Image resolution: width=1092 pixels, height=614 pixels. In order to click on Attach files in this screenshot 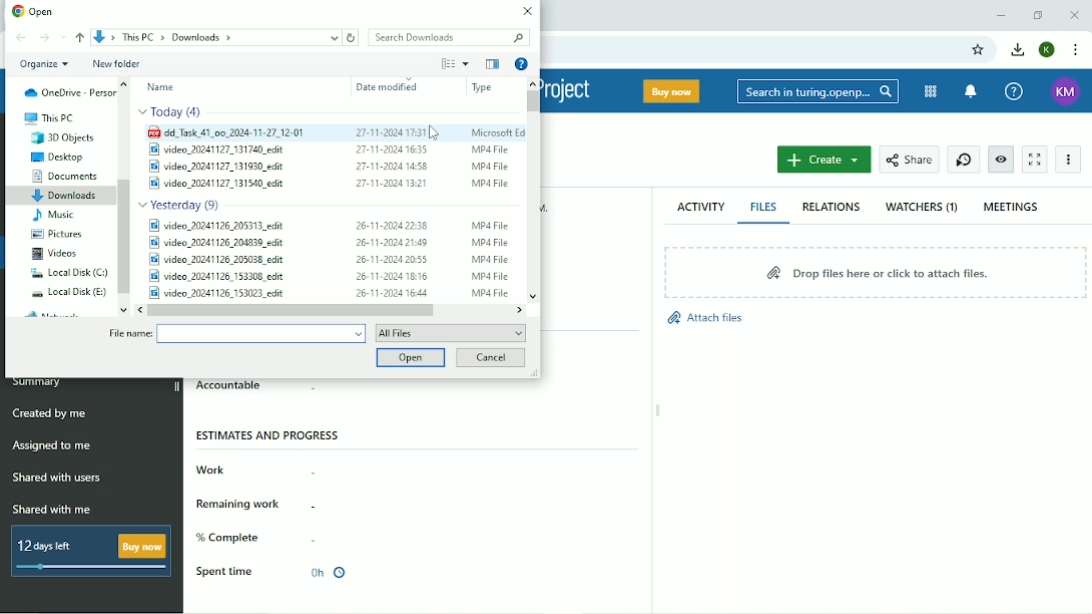, I will do `click(704, 323)`.